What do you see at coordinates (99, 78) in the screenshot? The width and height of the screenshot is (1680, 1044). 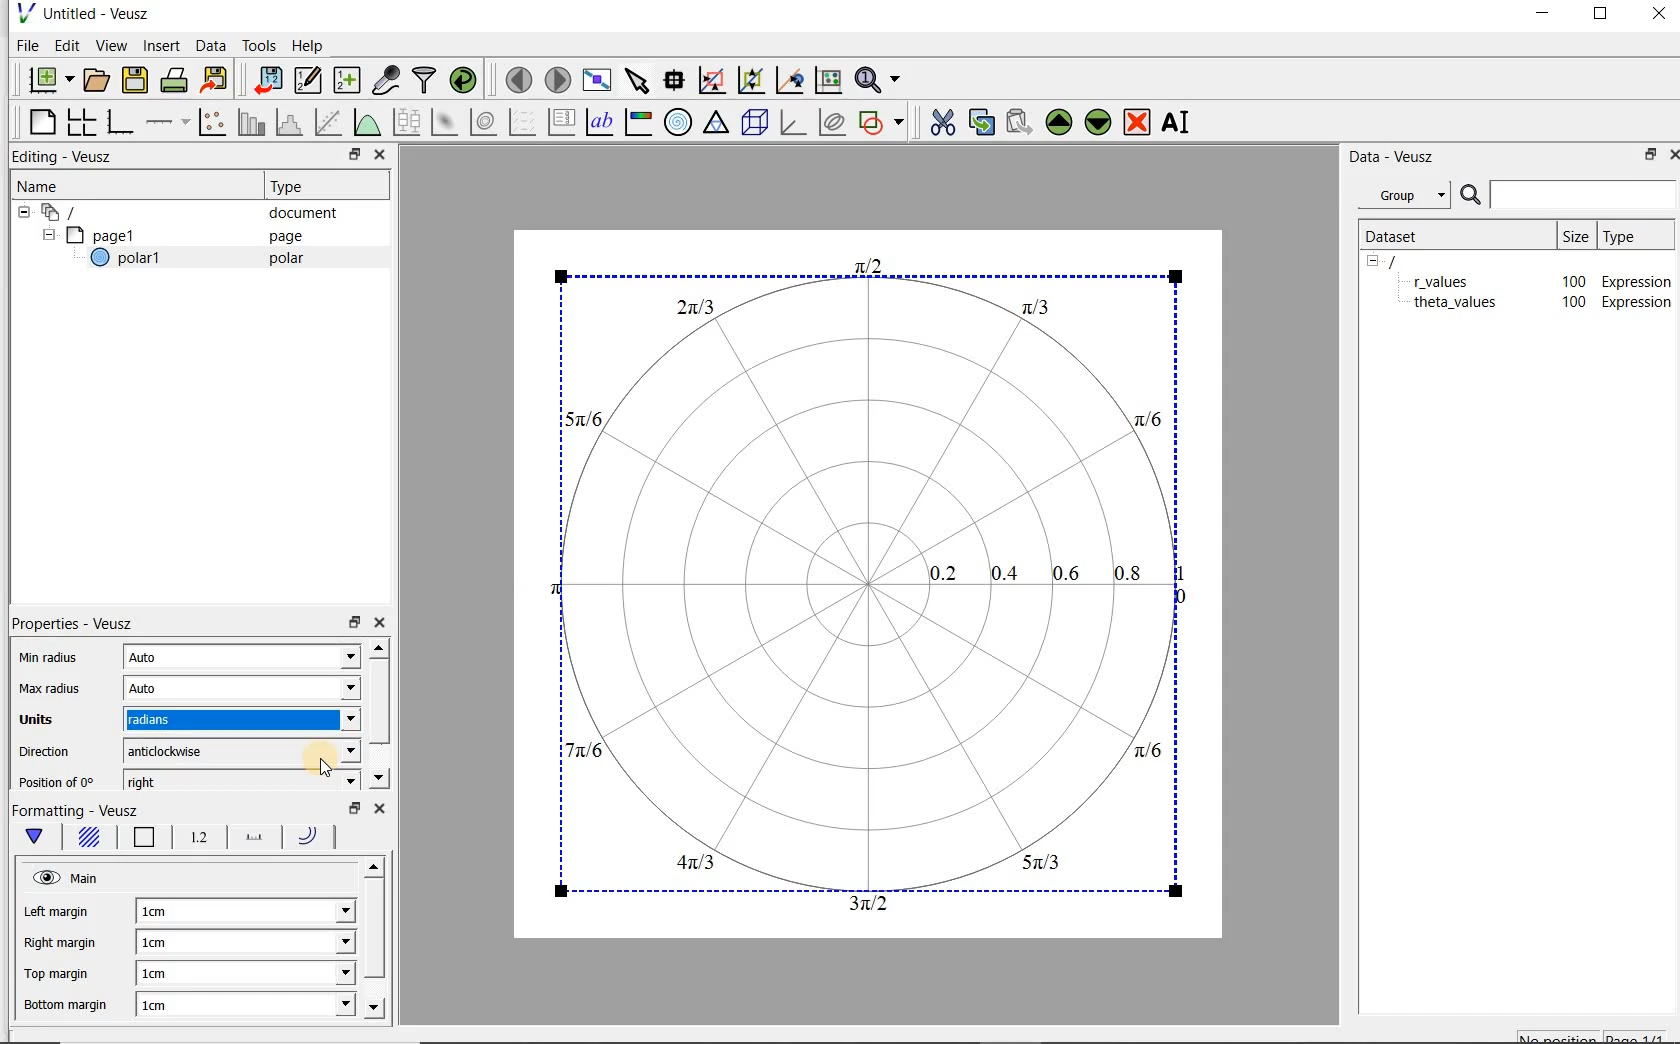 I see `open a document` at bounding box center [99, 78].